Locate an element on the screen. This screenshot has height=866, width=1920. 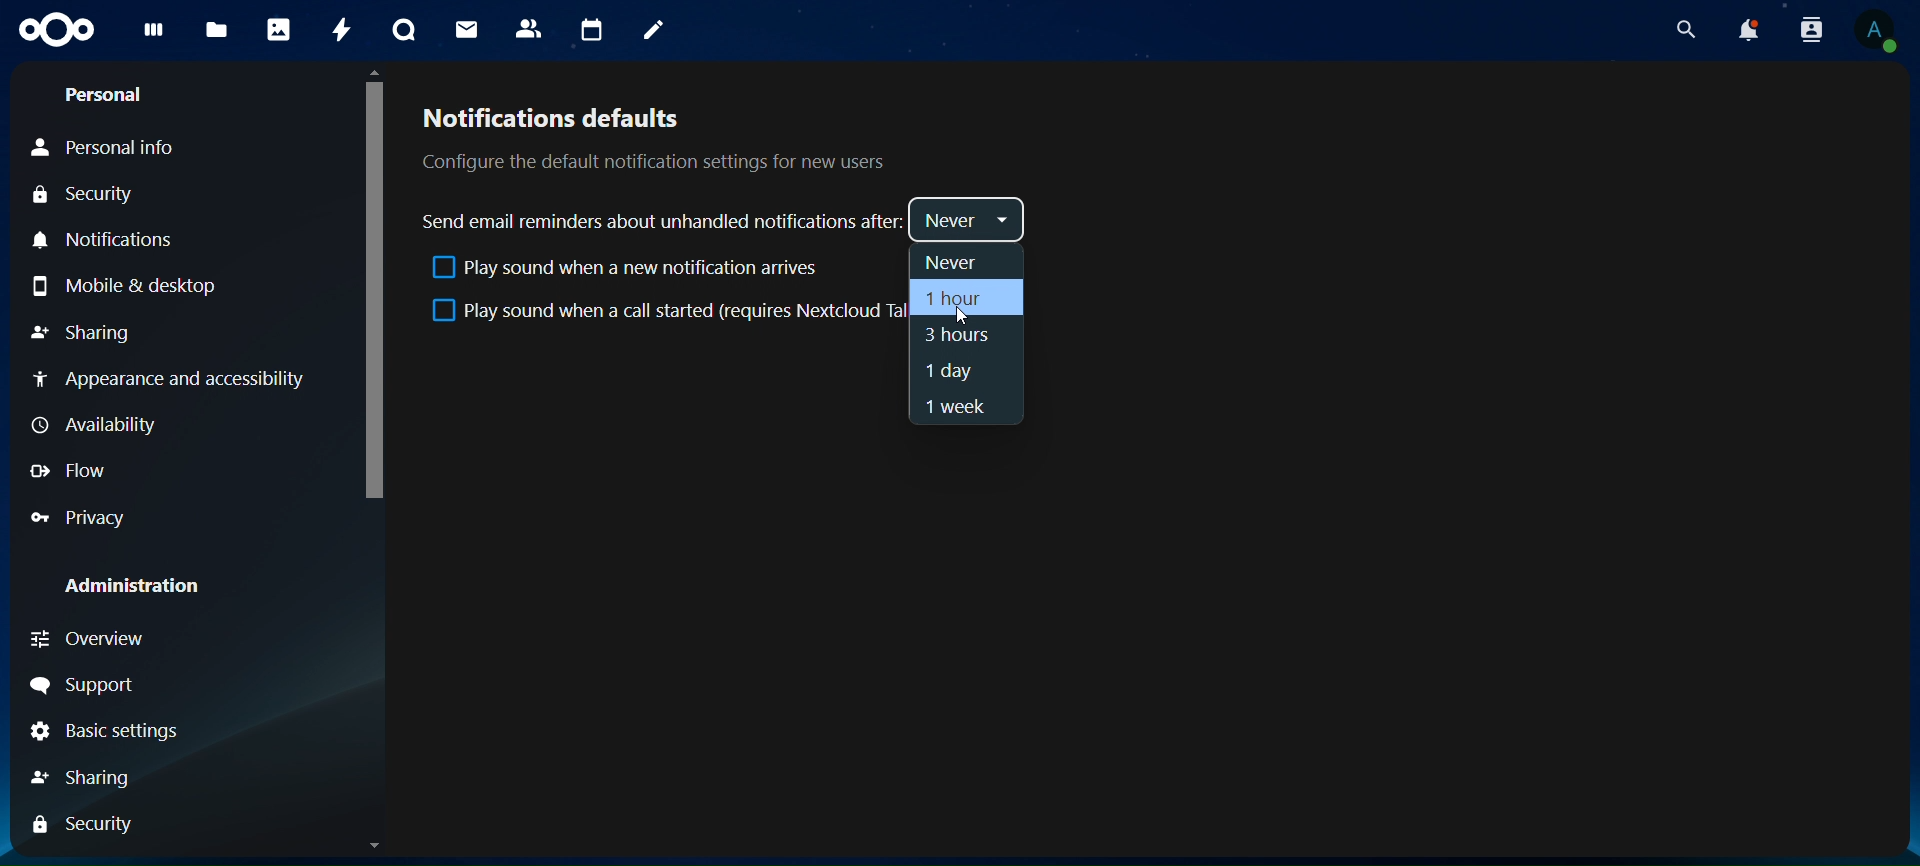
 hour is located at coordinates (956, 299).